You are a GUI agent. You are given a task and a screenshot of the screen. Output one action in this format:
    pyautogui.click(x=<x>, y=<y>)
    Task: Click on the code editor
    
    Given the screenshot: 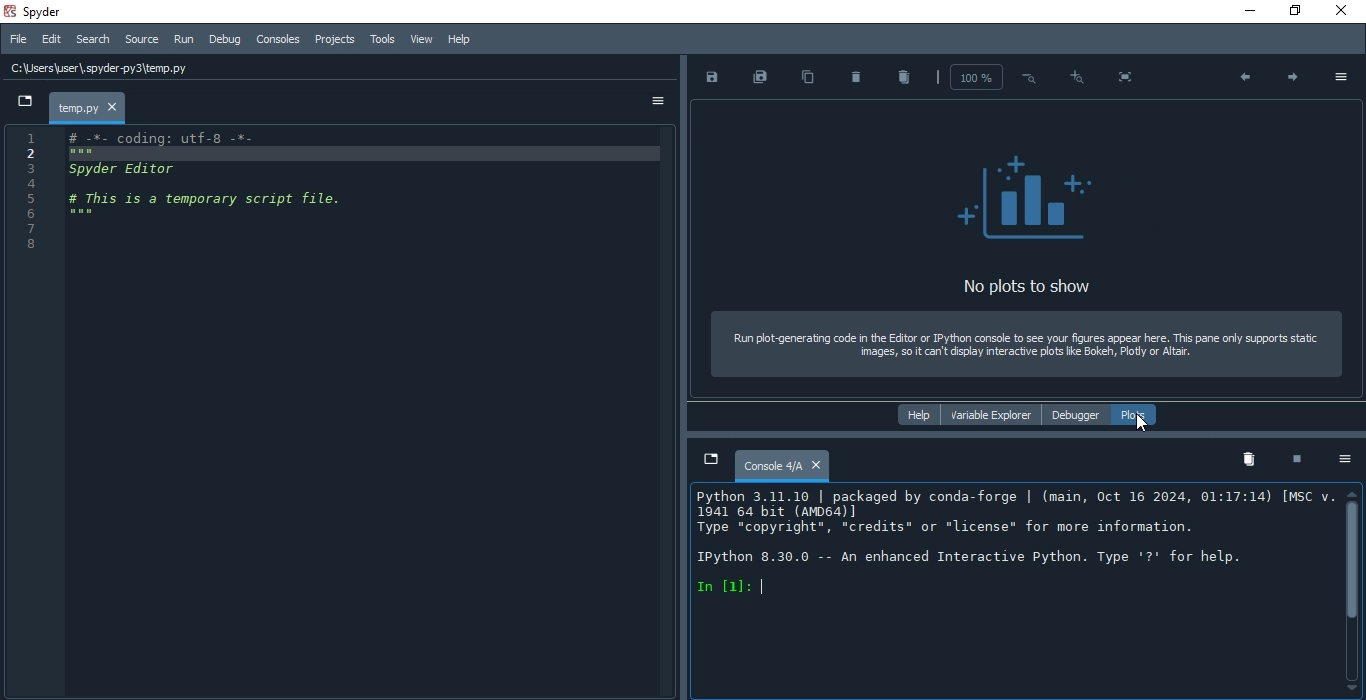 What is the action you would take?
    pyautogui.click(x=366, y=409)
    